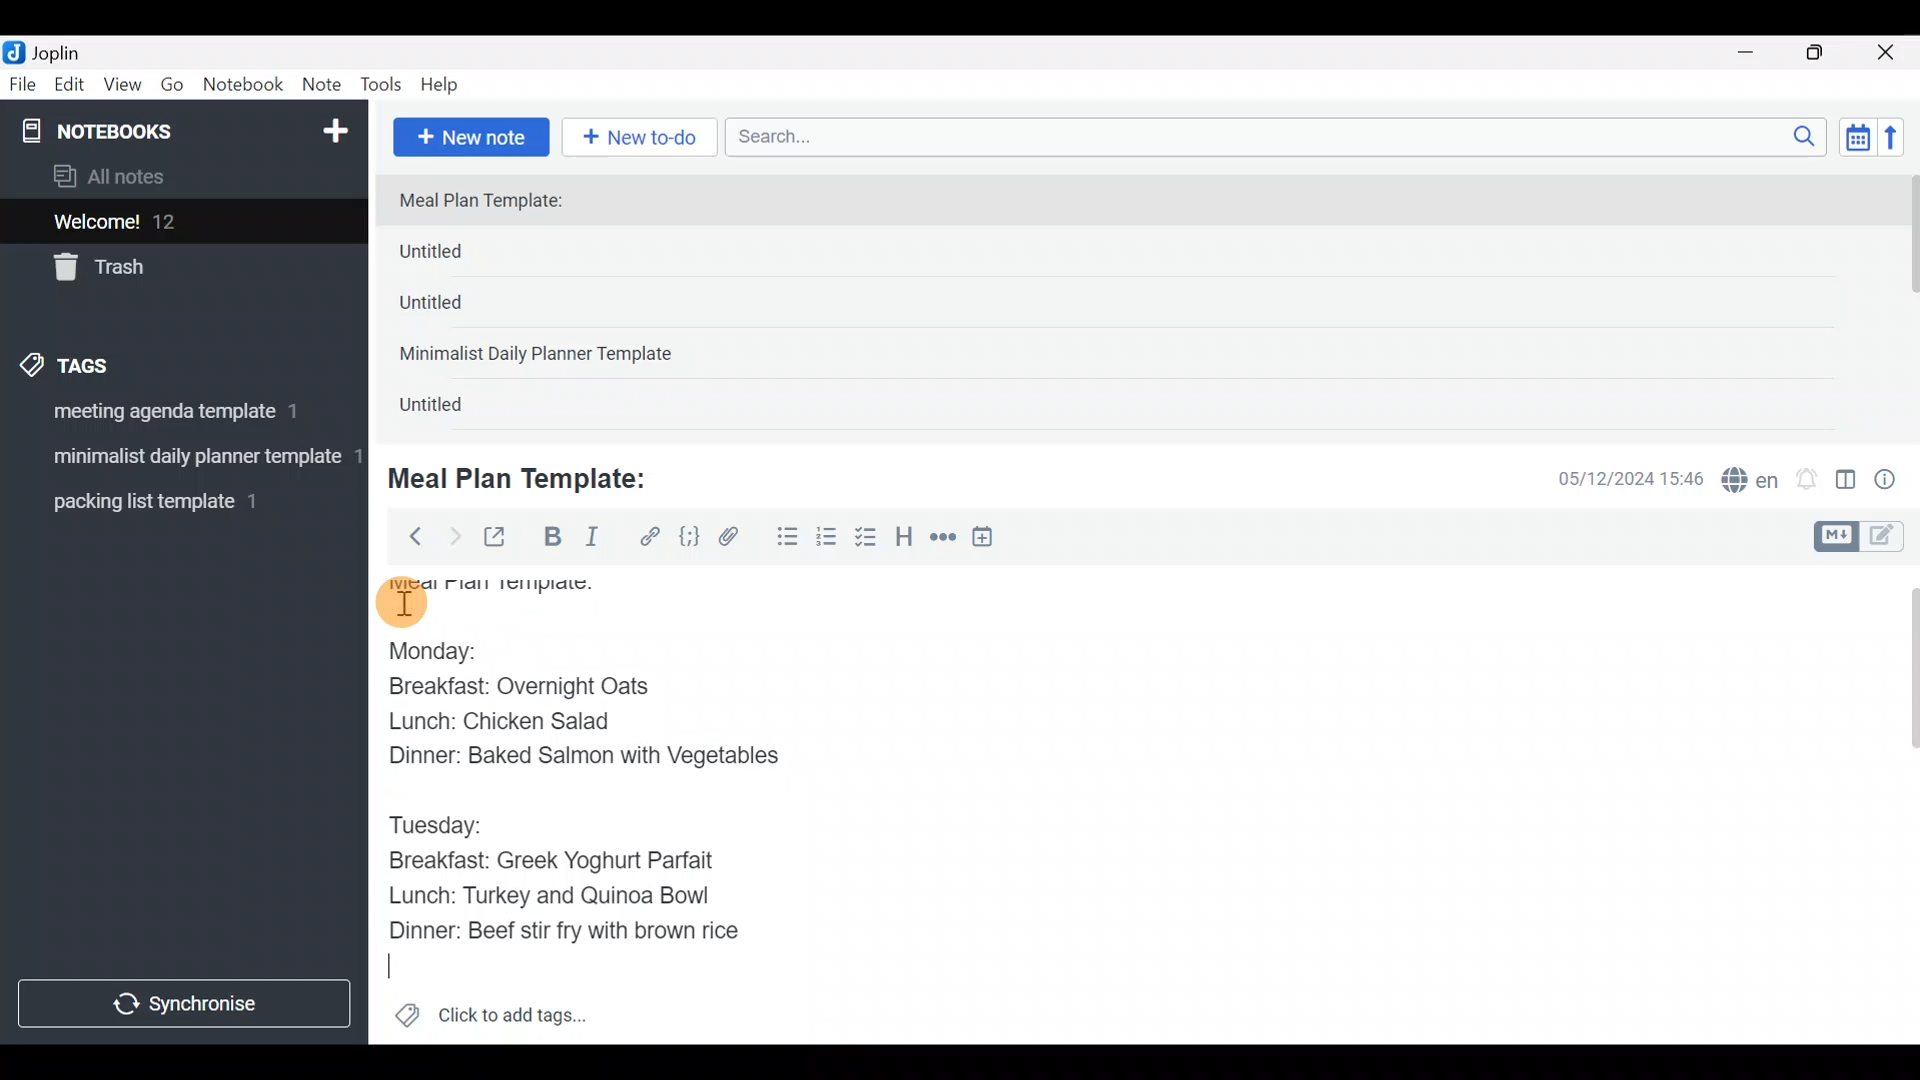  Describe the element at coordinates (590, 541) in the screenshot. I see `Italic` at that location.